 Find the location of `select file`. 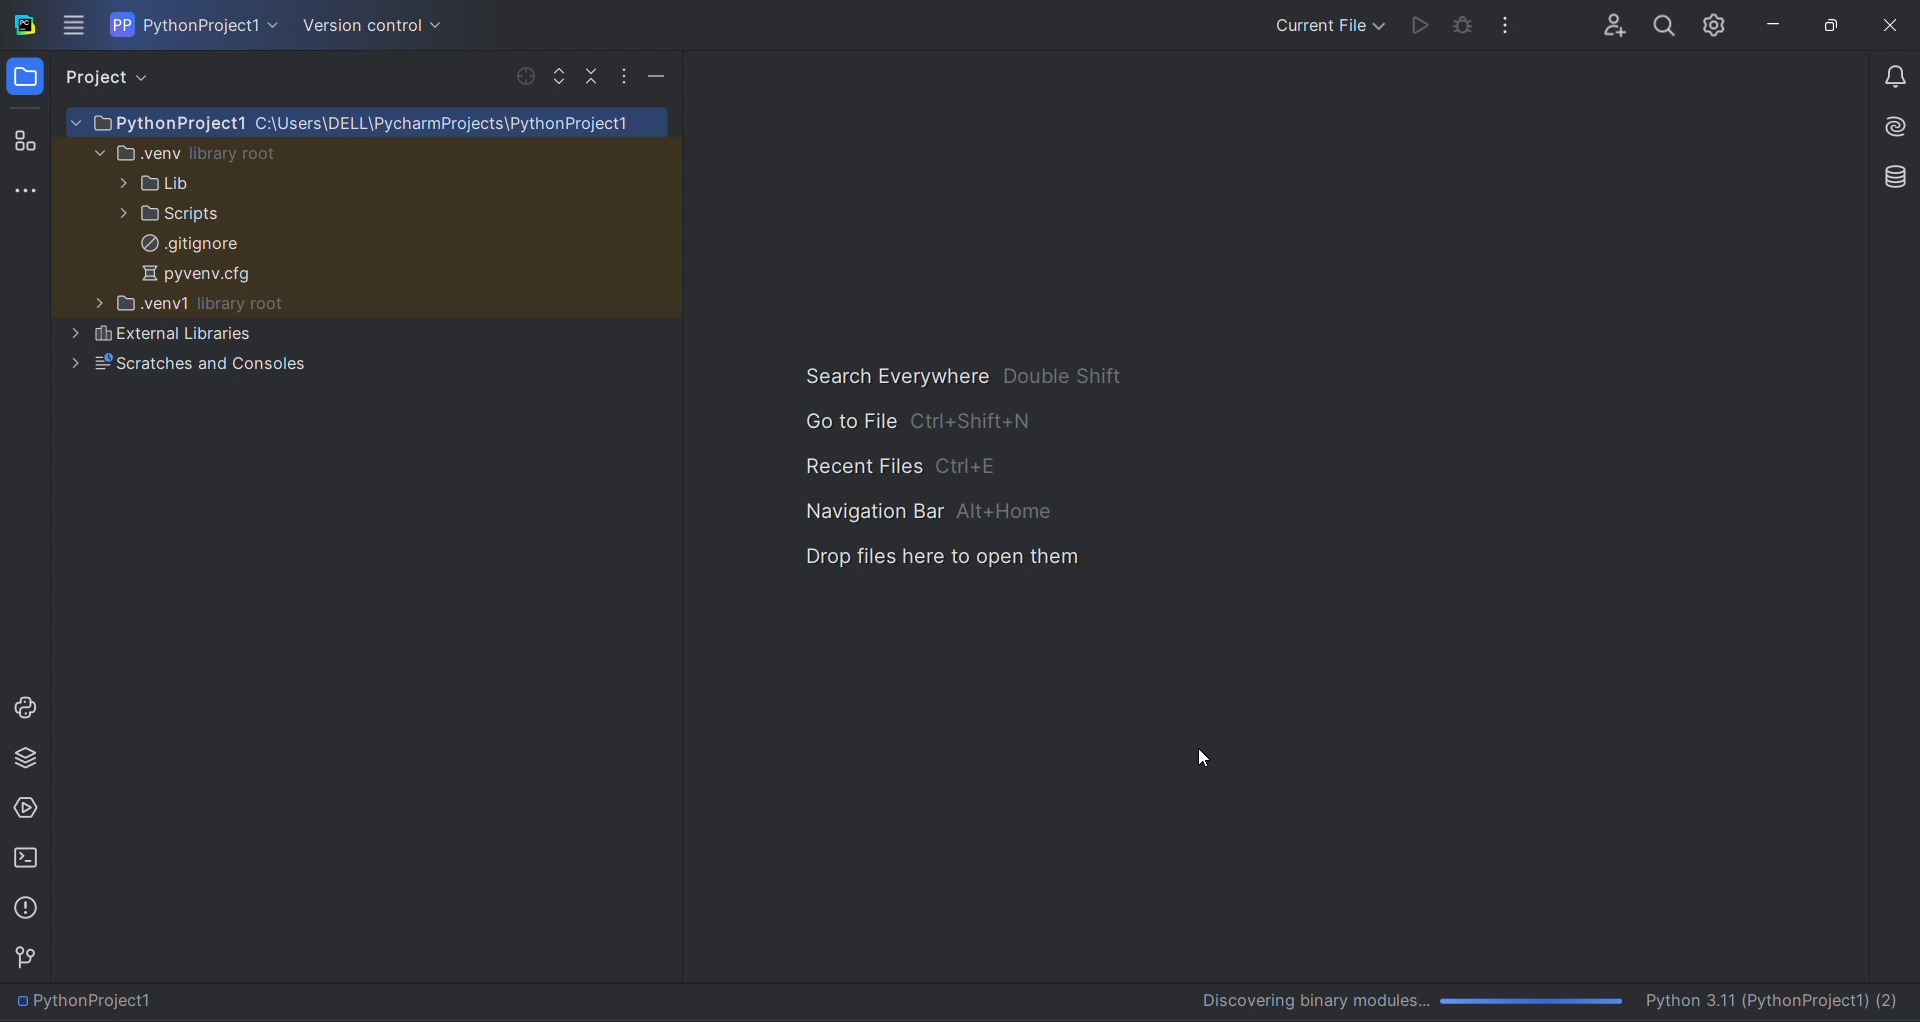

select file is located at coordinates (520, 76).